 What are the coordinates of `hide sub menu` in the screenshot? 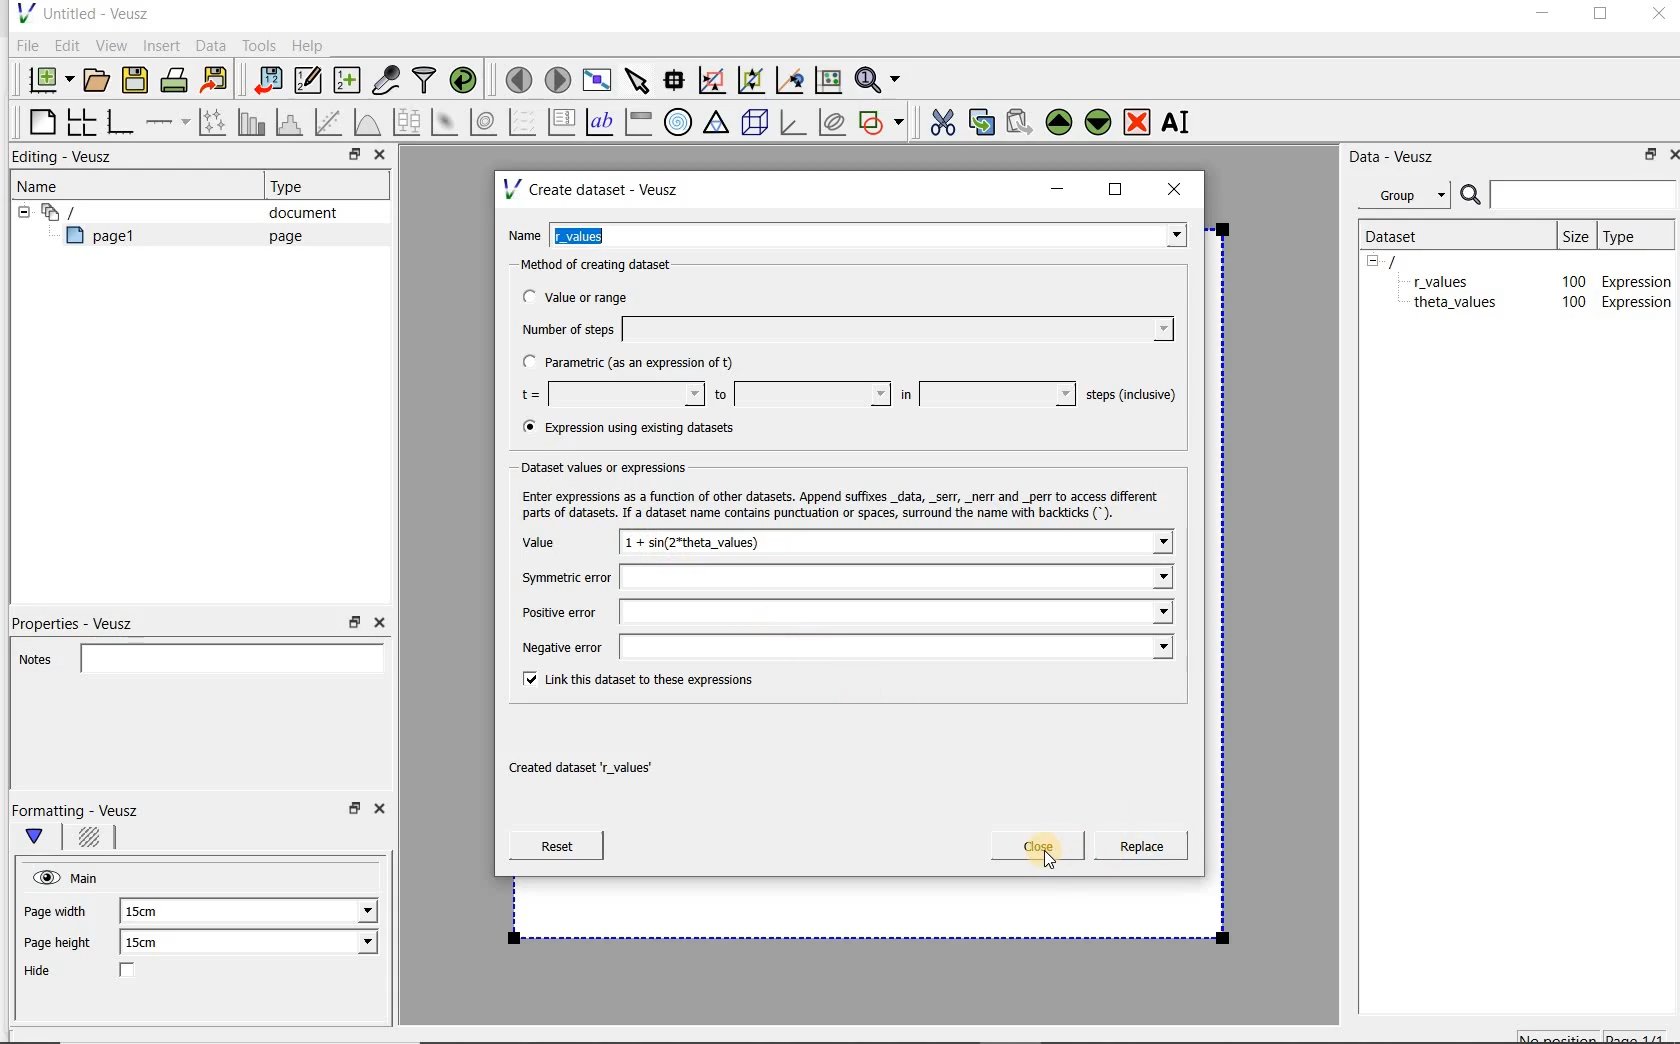 It's located at (1373, 260).